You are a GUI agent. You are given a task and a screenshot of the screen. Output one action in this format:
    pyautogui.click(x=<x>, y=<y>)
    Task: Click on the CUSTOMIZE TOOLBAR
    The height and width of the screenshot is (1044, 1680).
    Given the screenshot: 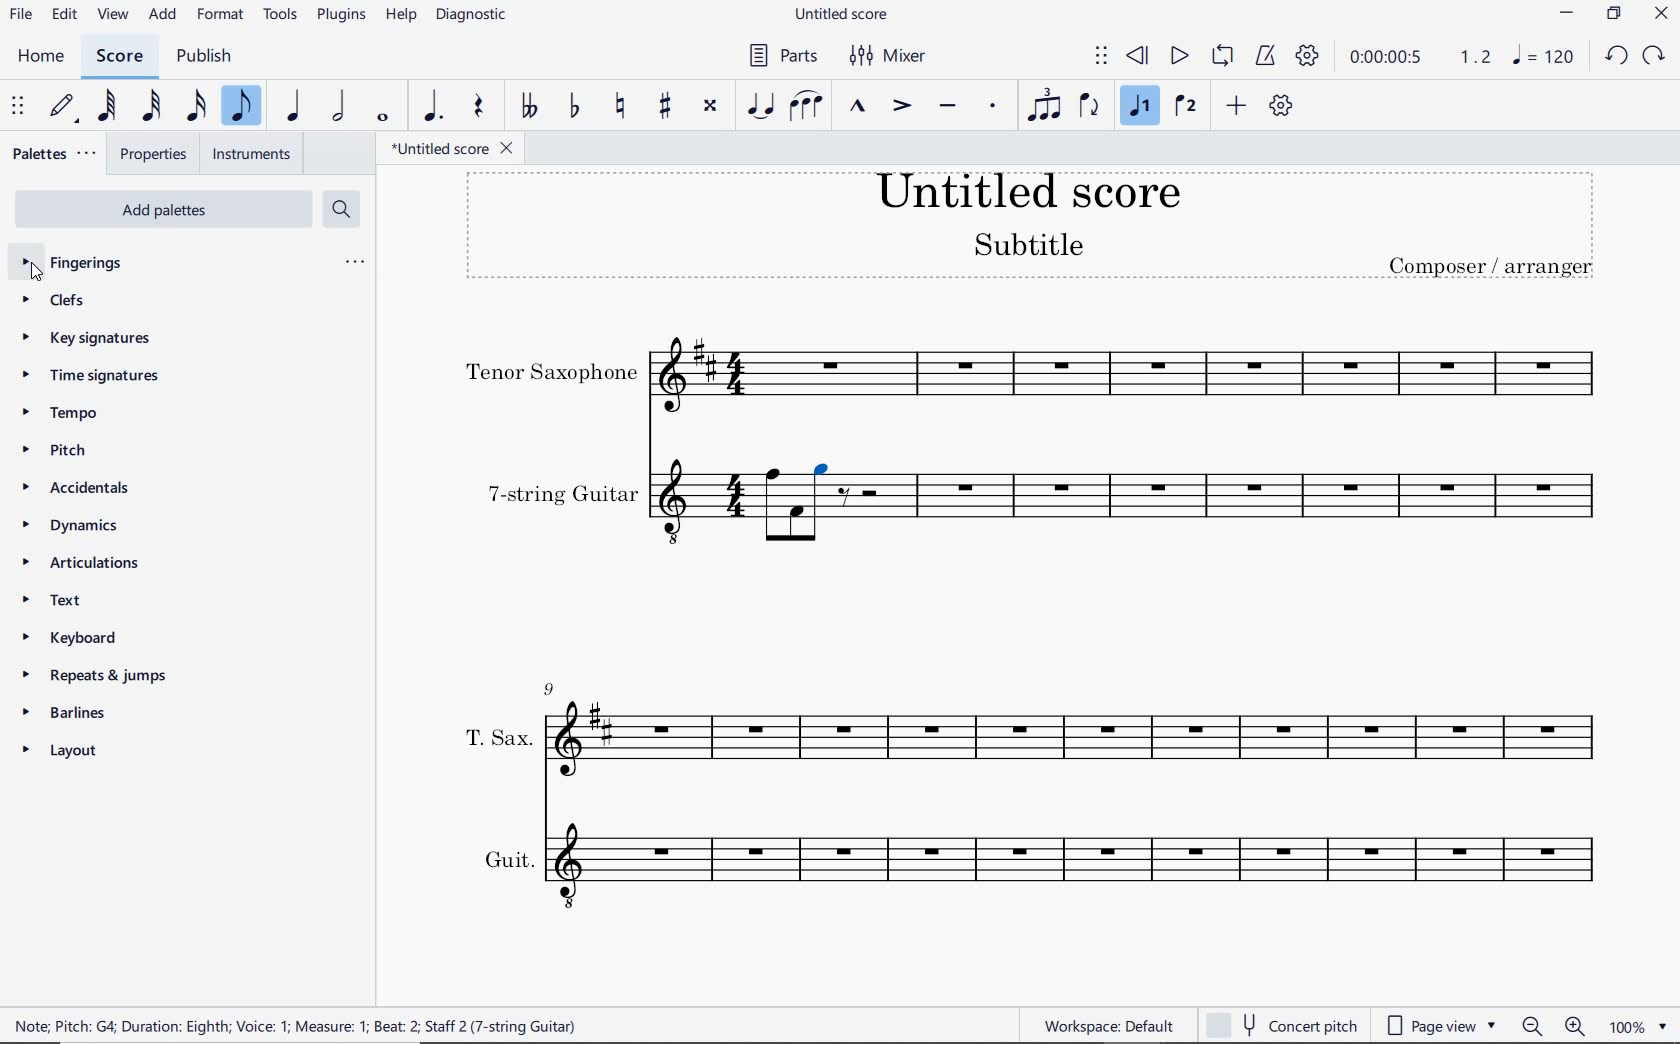 What is the action you would take?
    pyautogui.click(x=1280, y=105)
    